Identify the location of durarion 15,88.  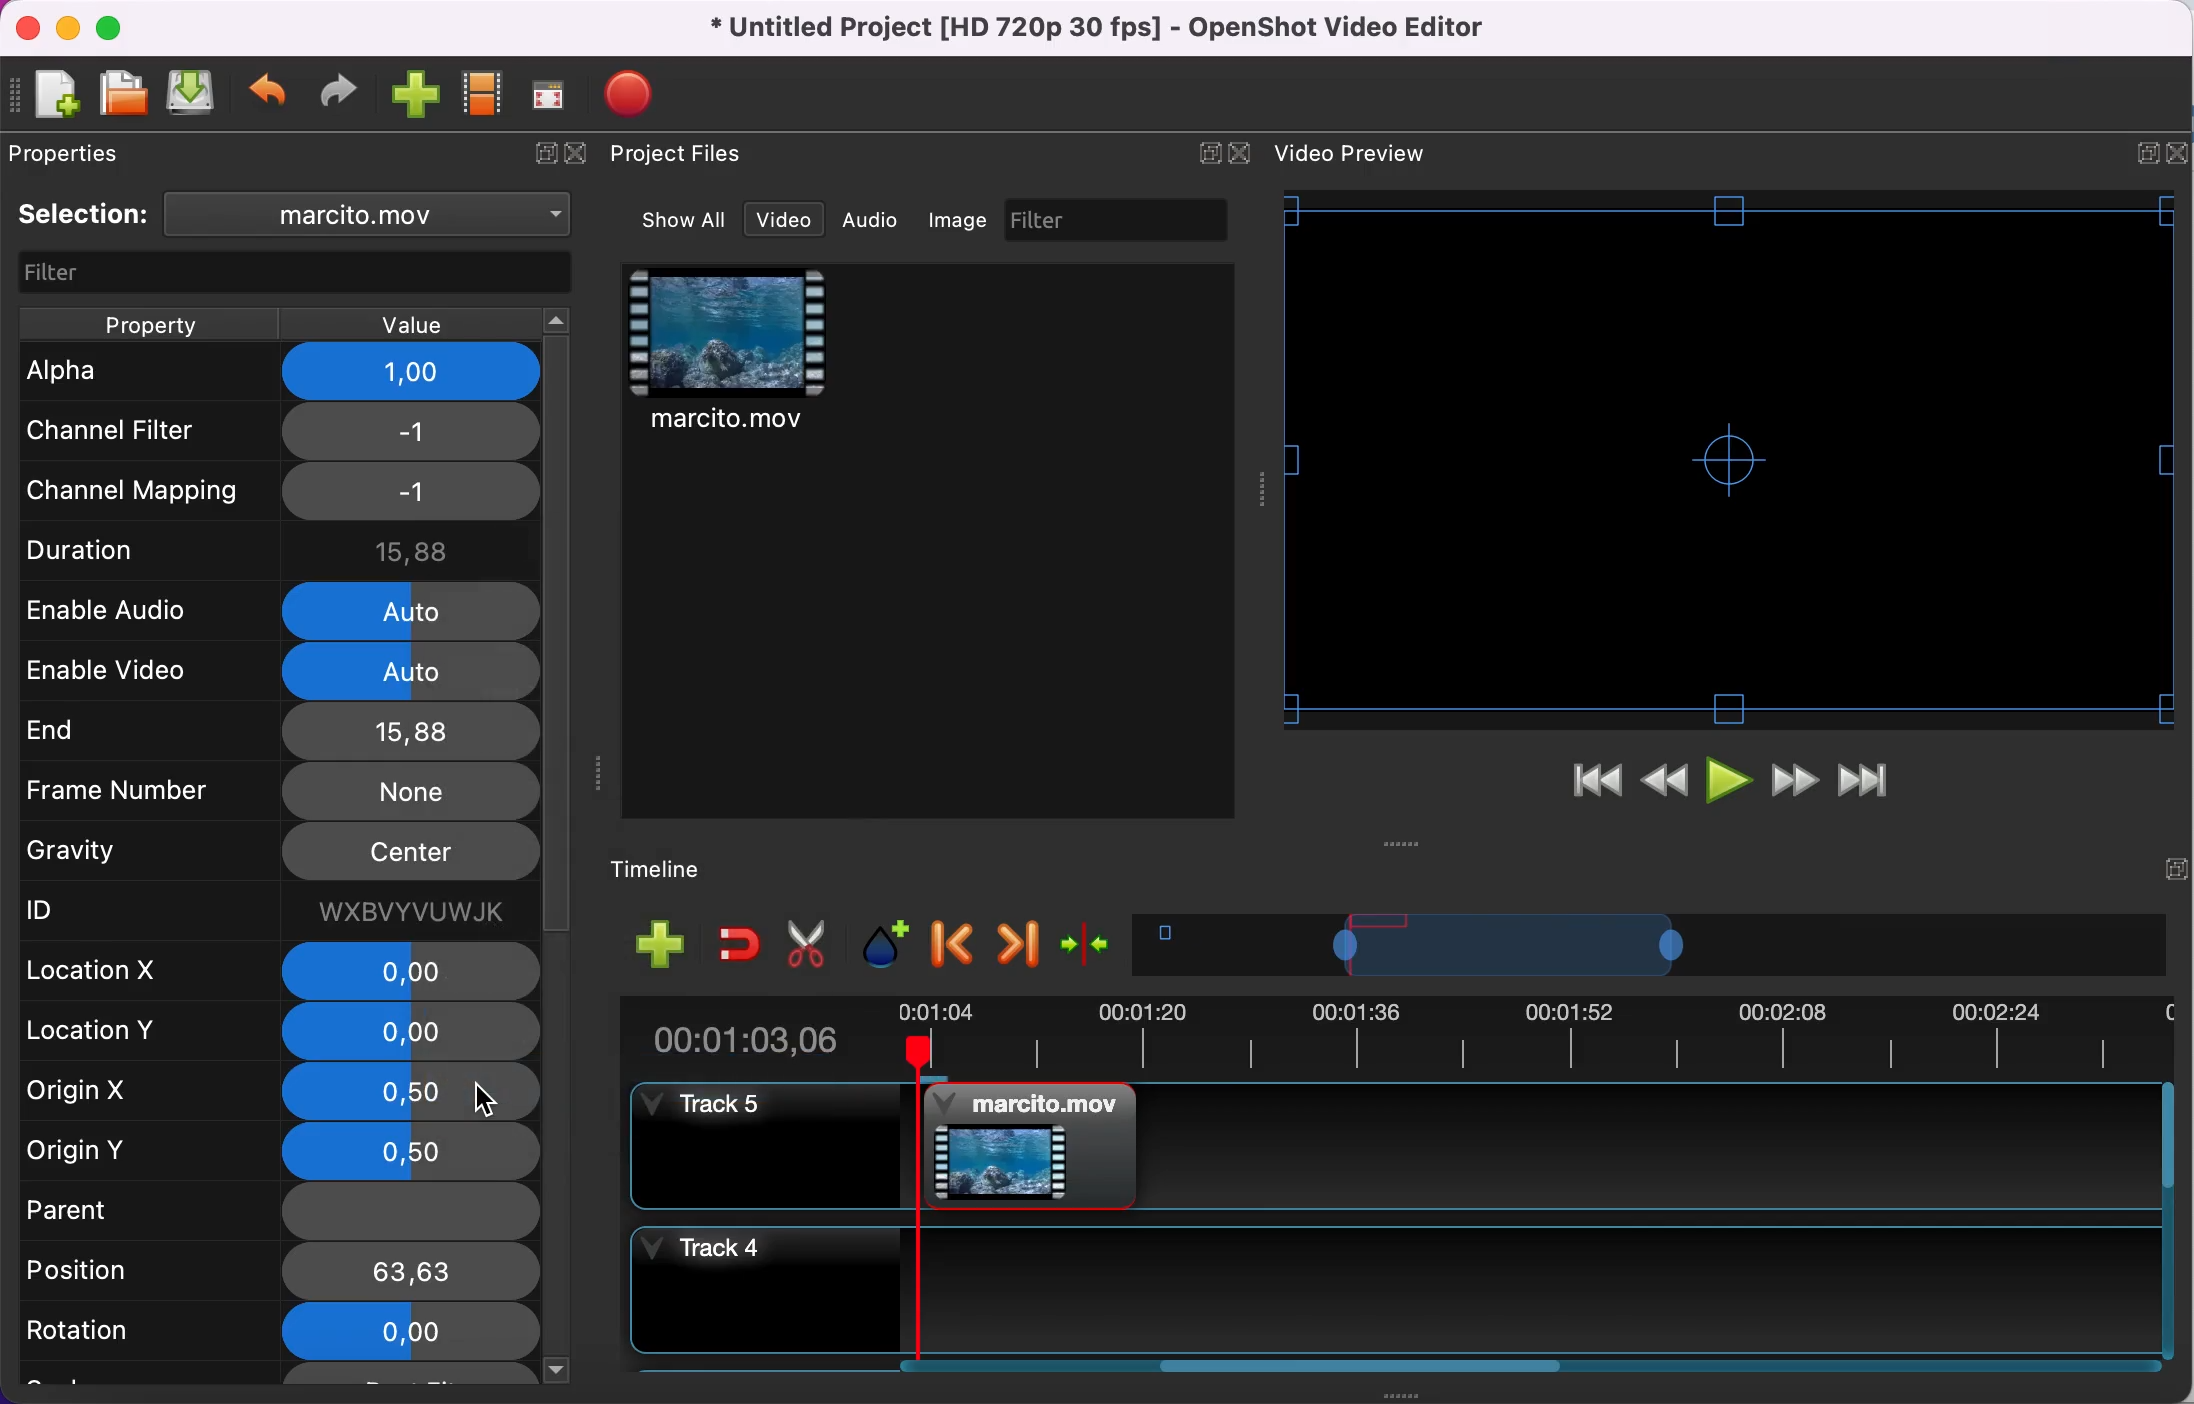
(283, 547).